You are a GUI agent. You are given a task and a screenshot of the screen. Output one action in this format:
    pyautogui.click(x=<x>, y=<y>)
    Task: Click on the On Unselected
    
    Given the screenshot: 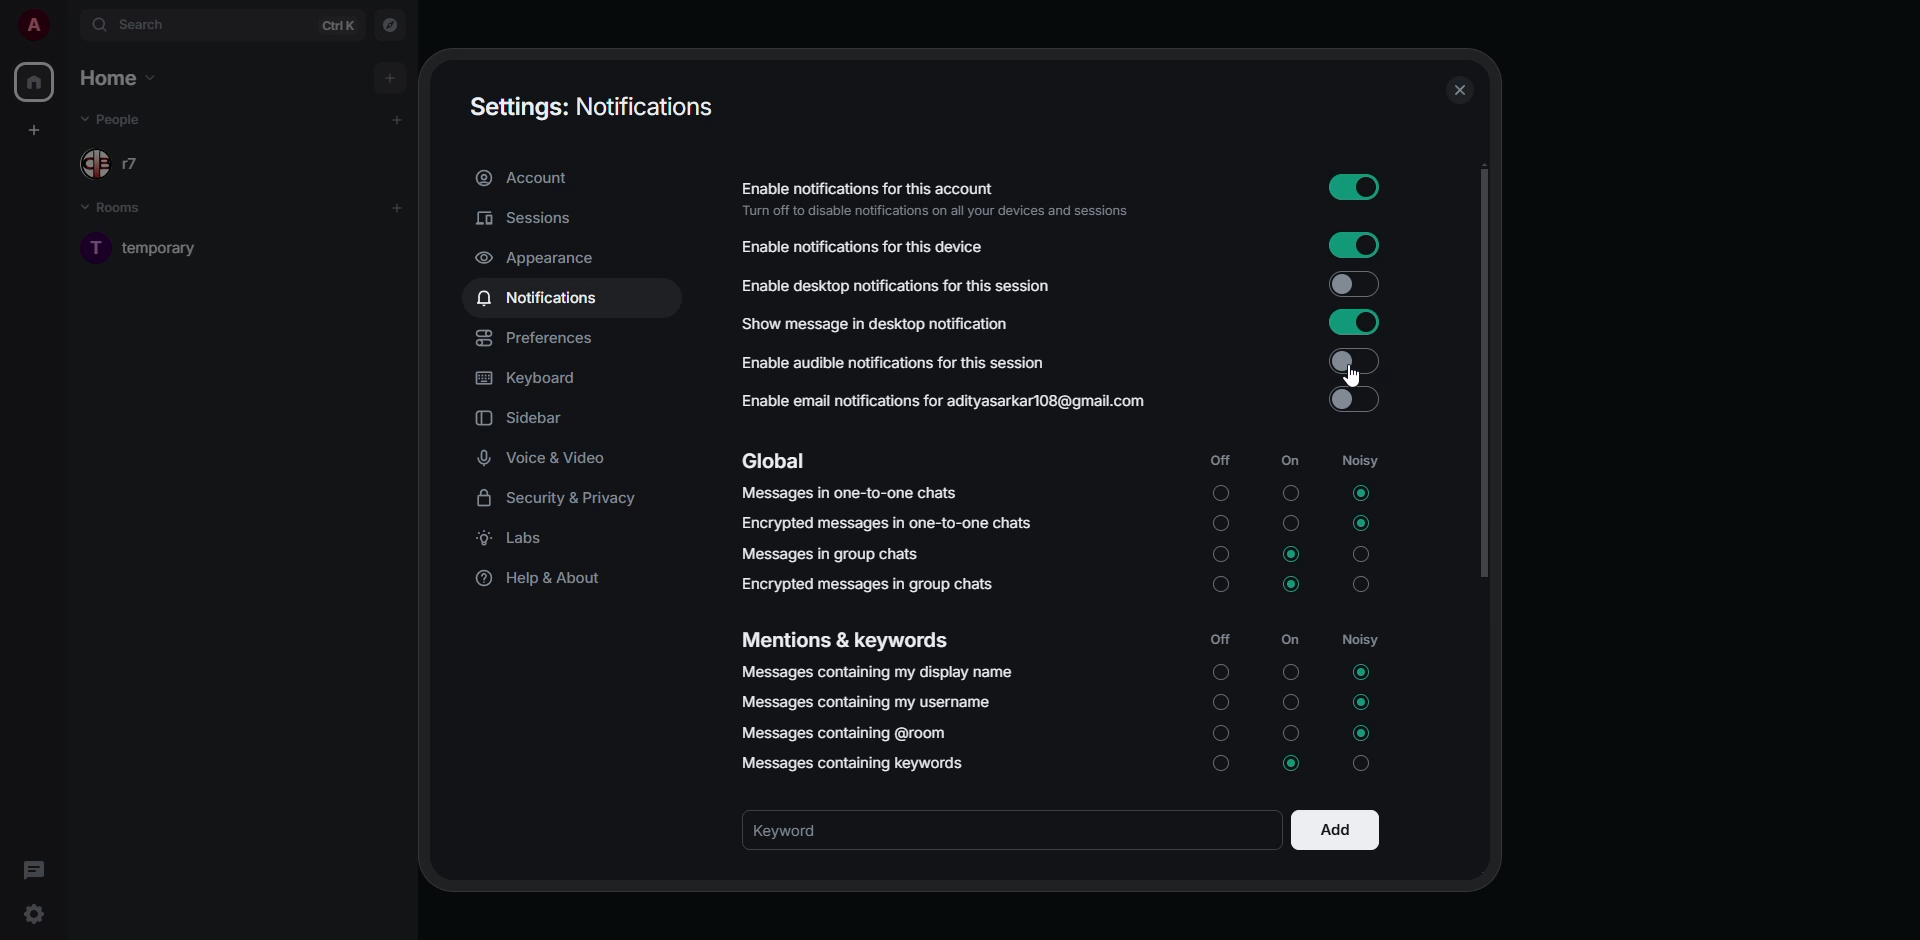 What is the action you would take?
    pyautogui.click(x=1290, y=732)
    